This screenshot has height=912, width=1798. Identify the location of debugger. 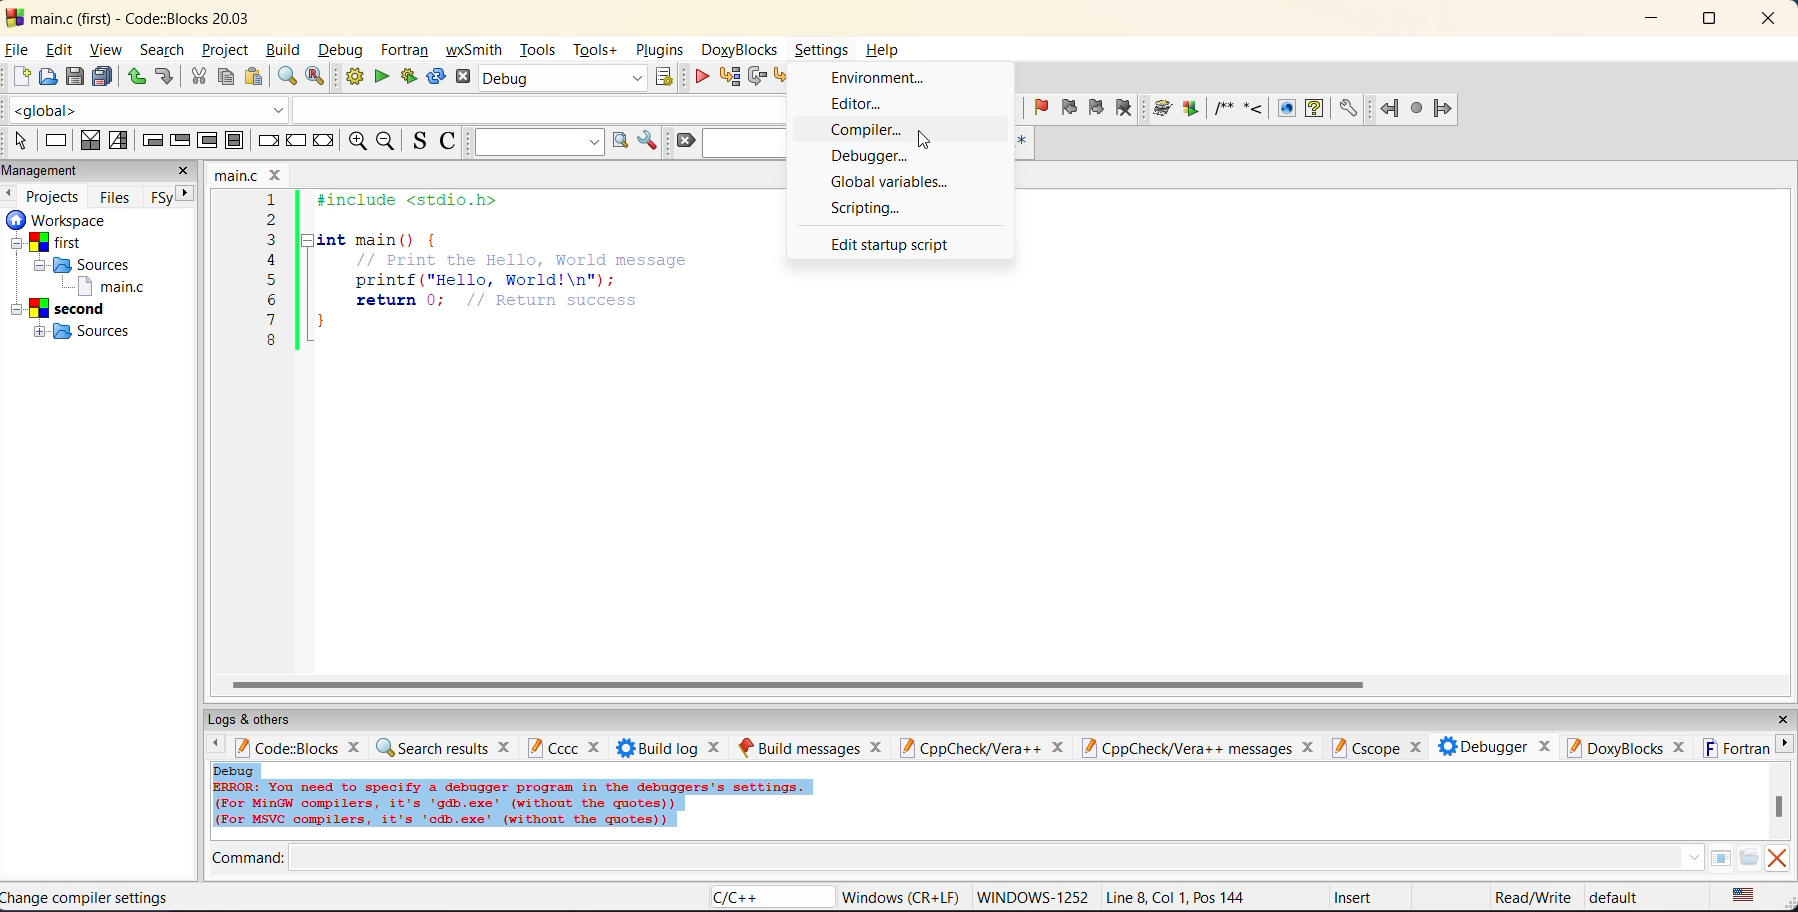
(1496, 745).